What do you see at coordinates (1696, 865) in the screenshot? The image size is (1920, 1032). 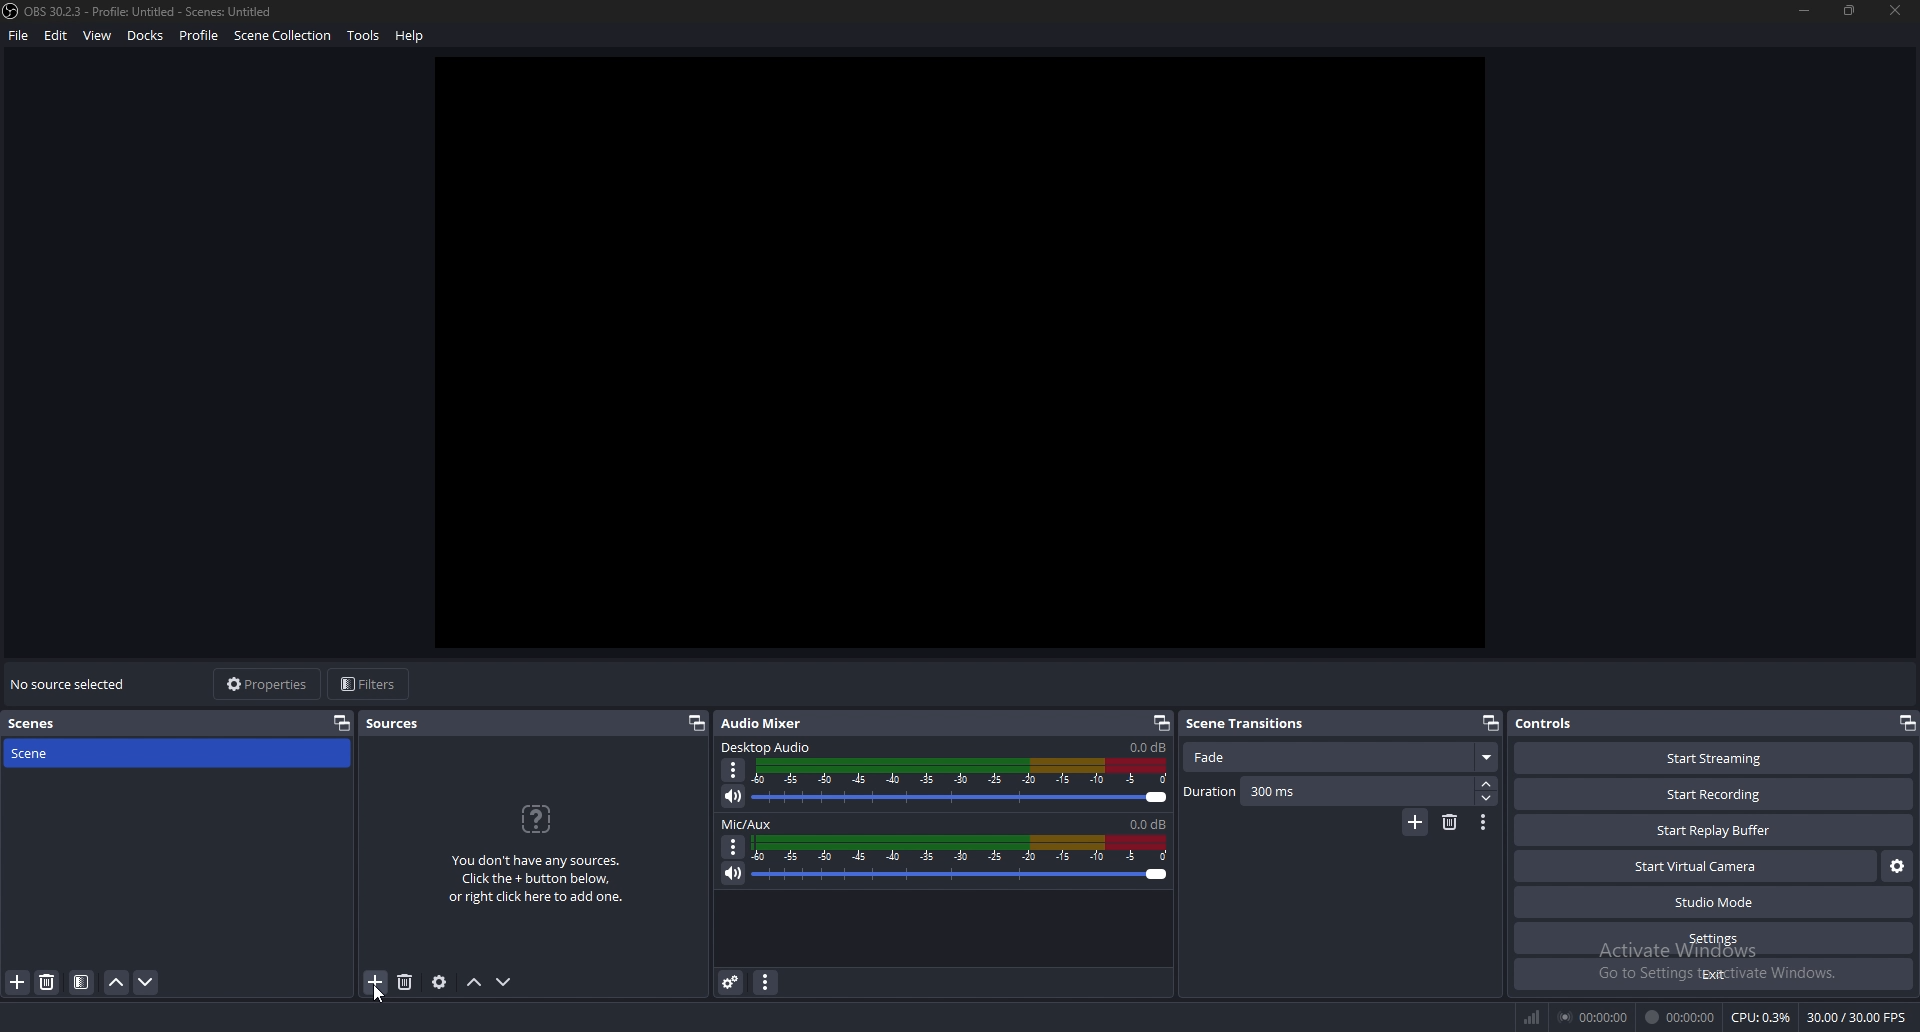 I see `start virtual camera` at bounding box center [1696, 865].